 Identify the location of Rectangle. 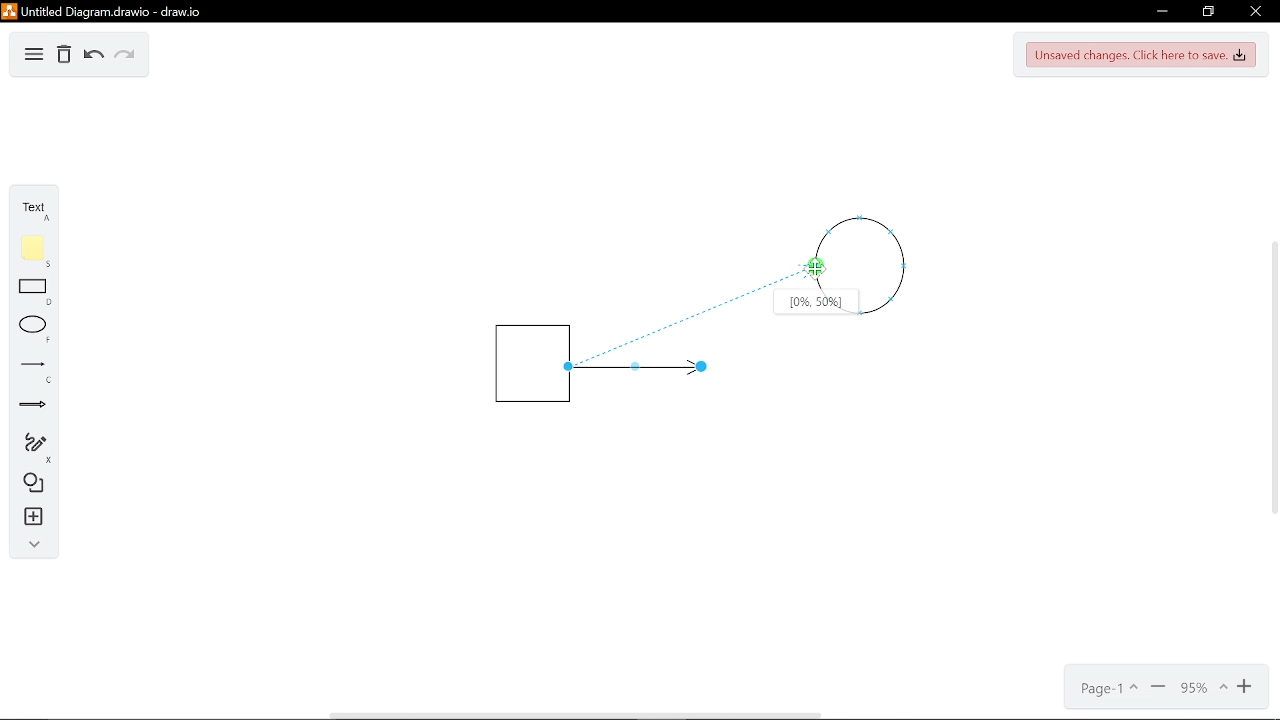
(29, 292).